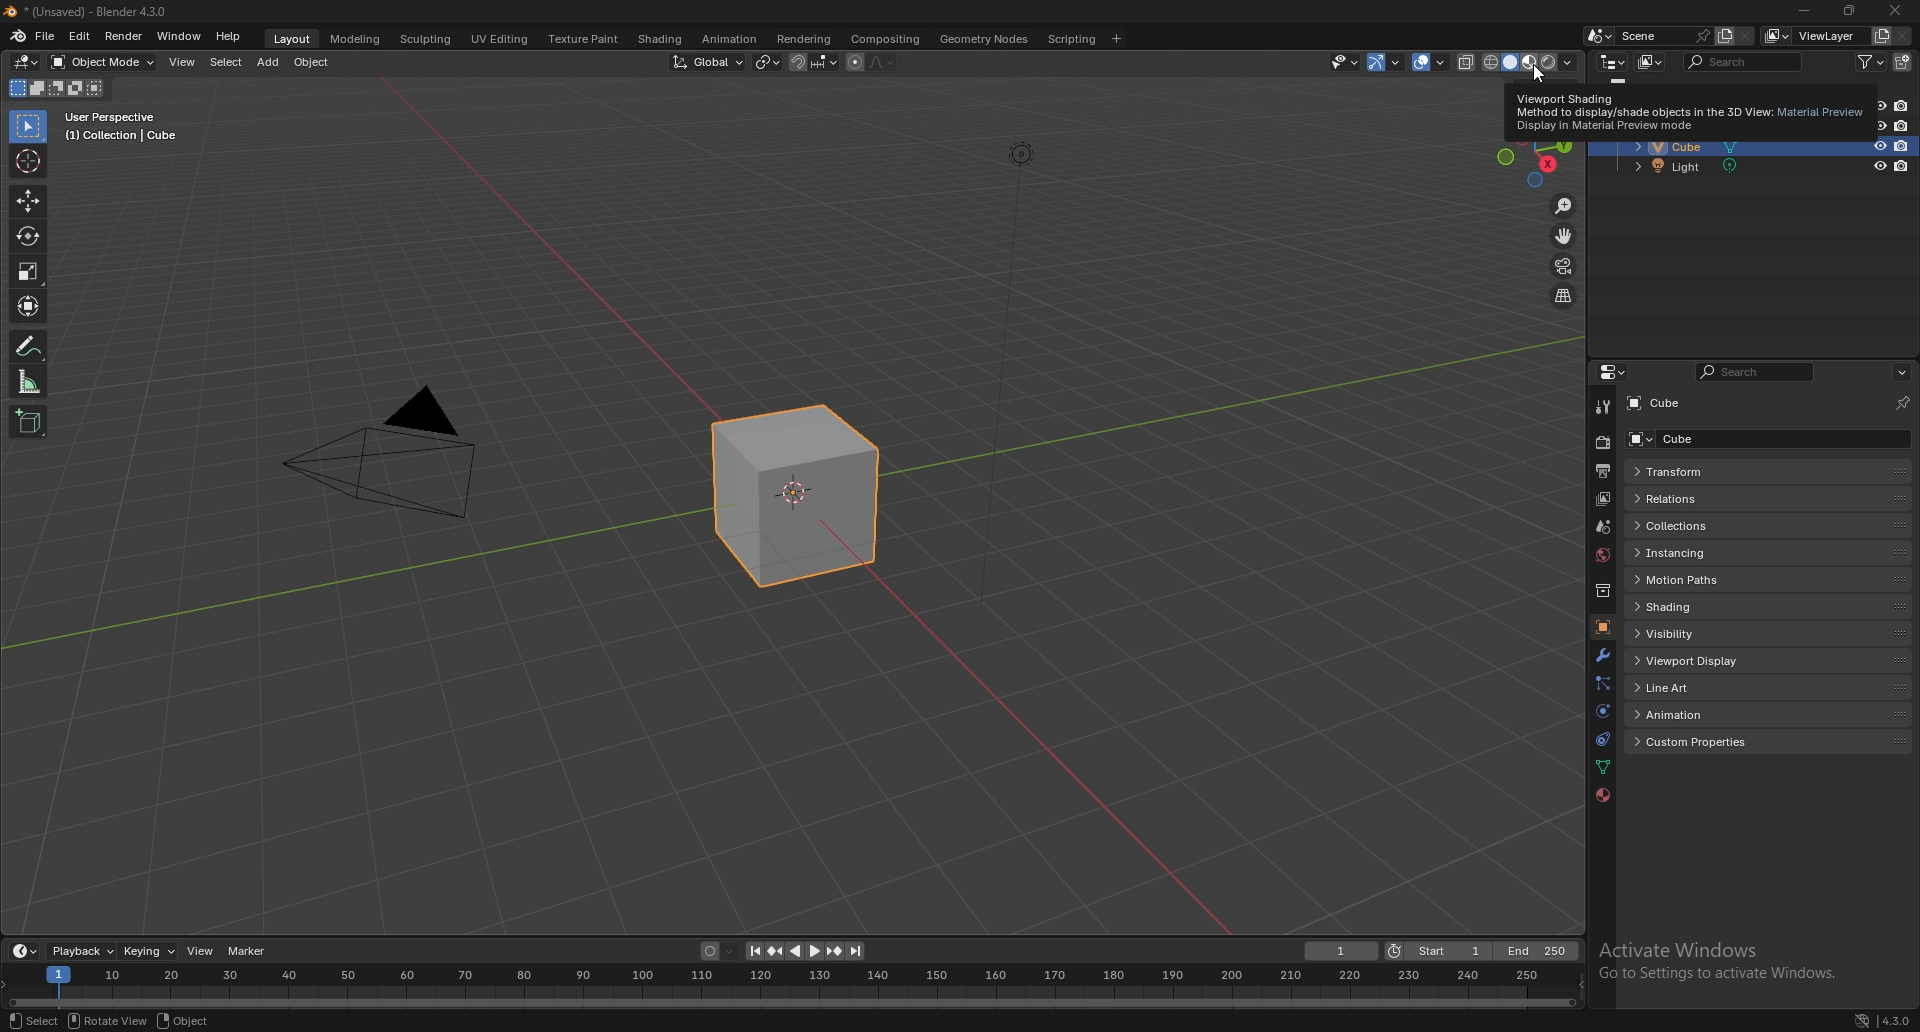 Image resolution: width=1920 pixels, height=1032 pixels. Describe the element at coordinates (1664, 36) in the screenshot. I see `scene` at that location.